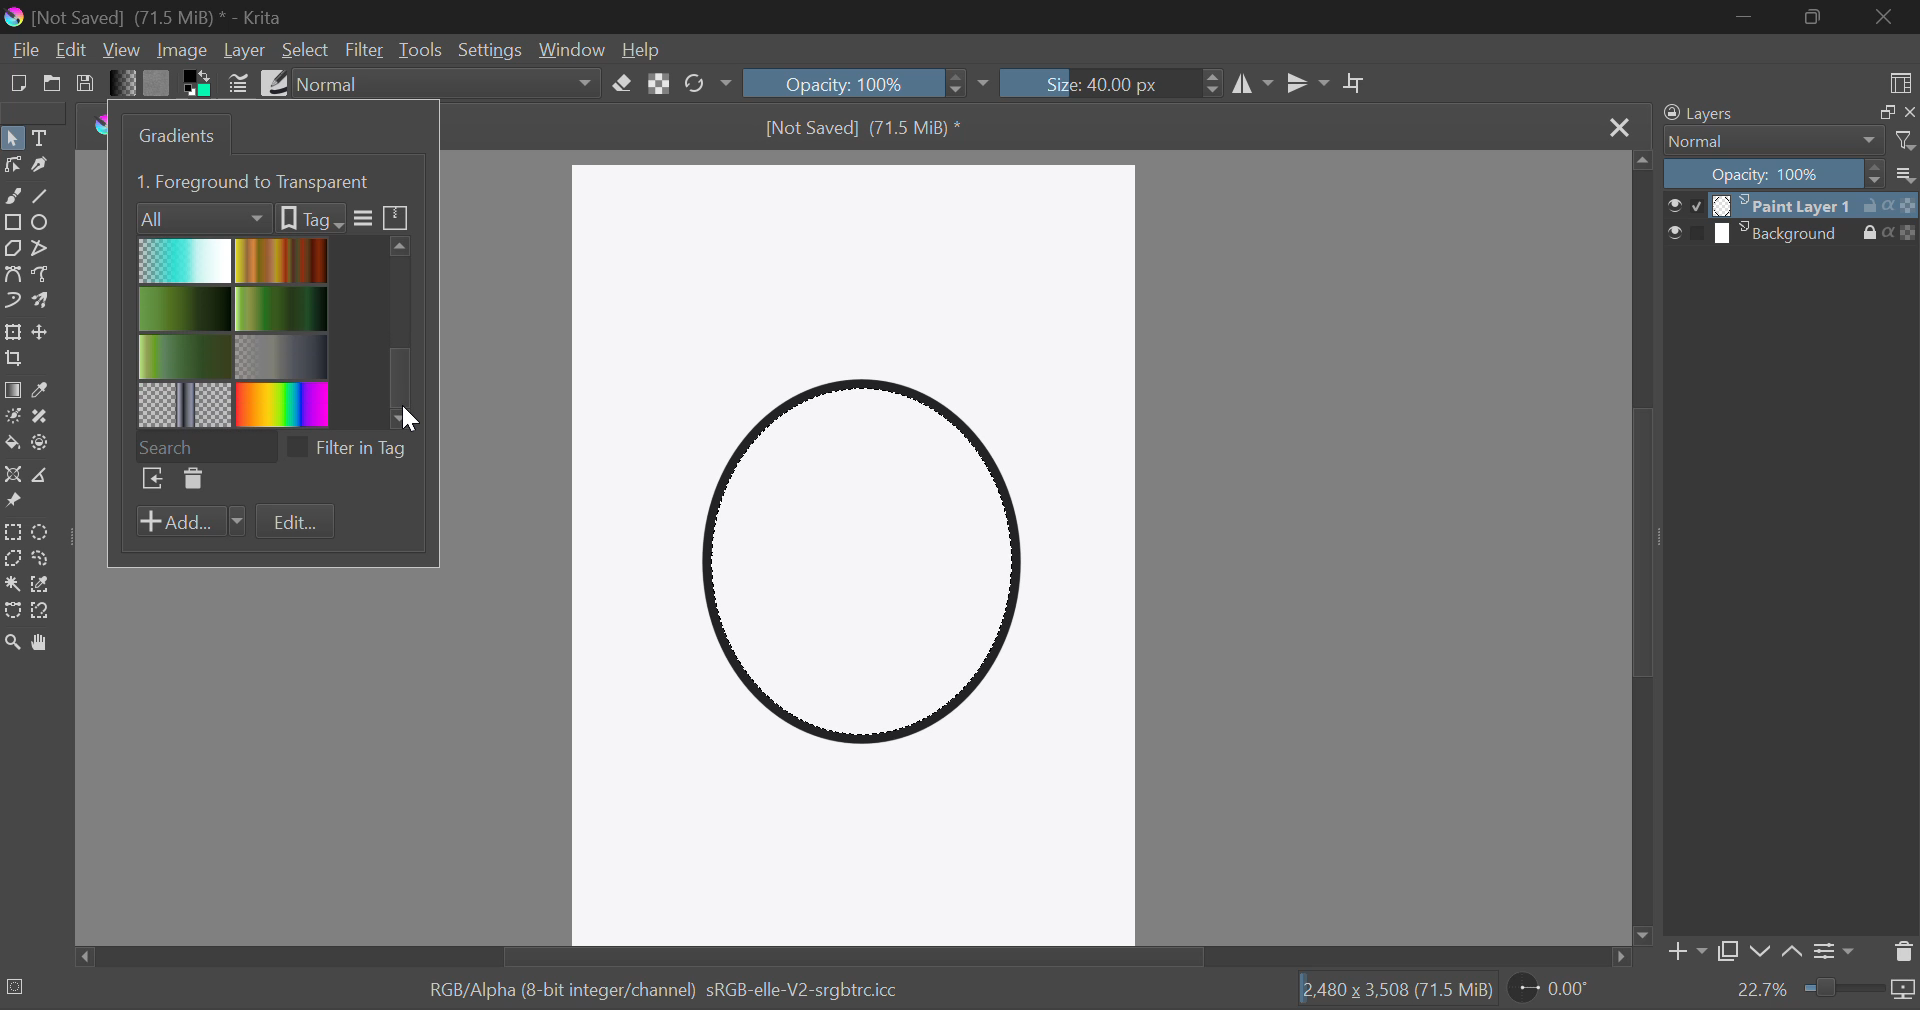 The image size is (1920, 1010). Describe the element at coordinates (1115, 82) in the screenshot. I see `Brush Size` at that location.